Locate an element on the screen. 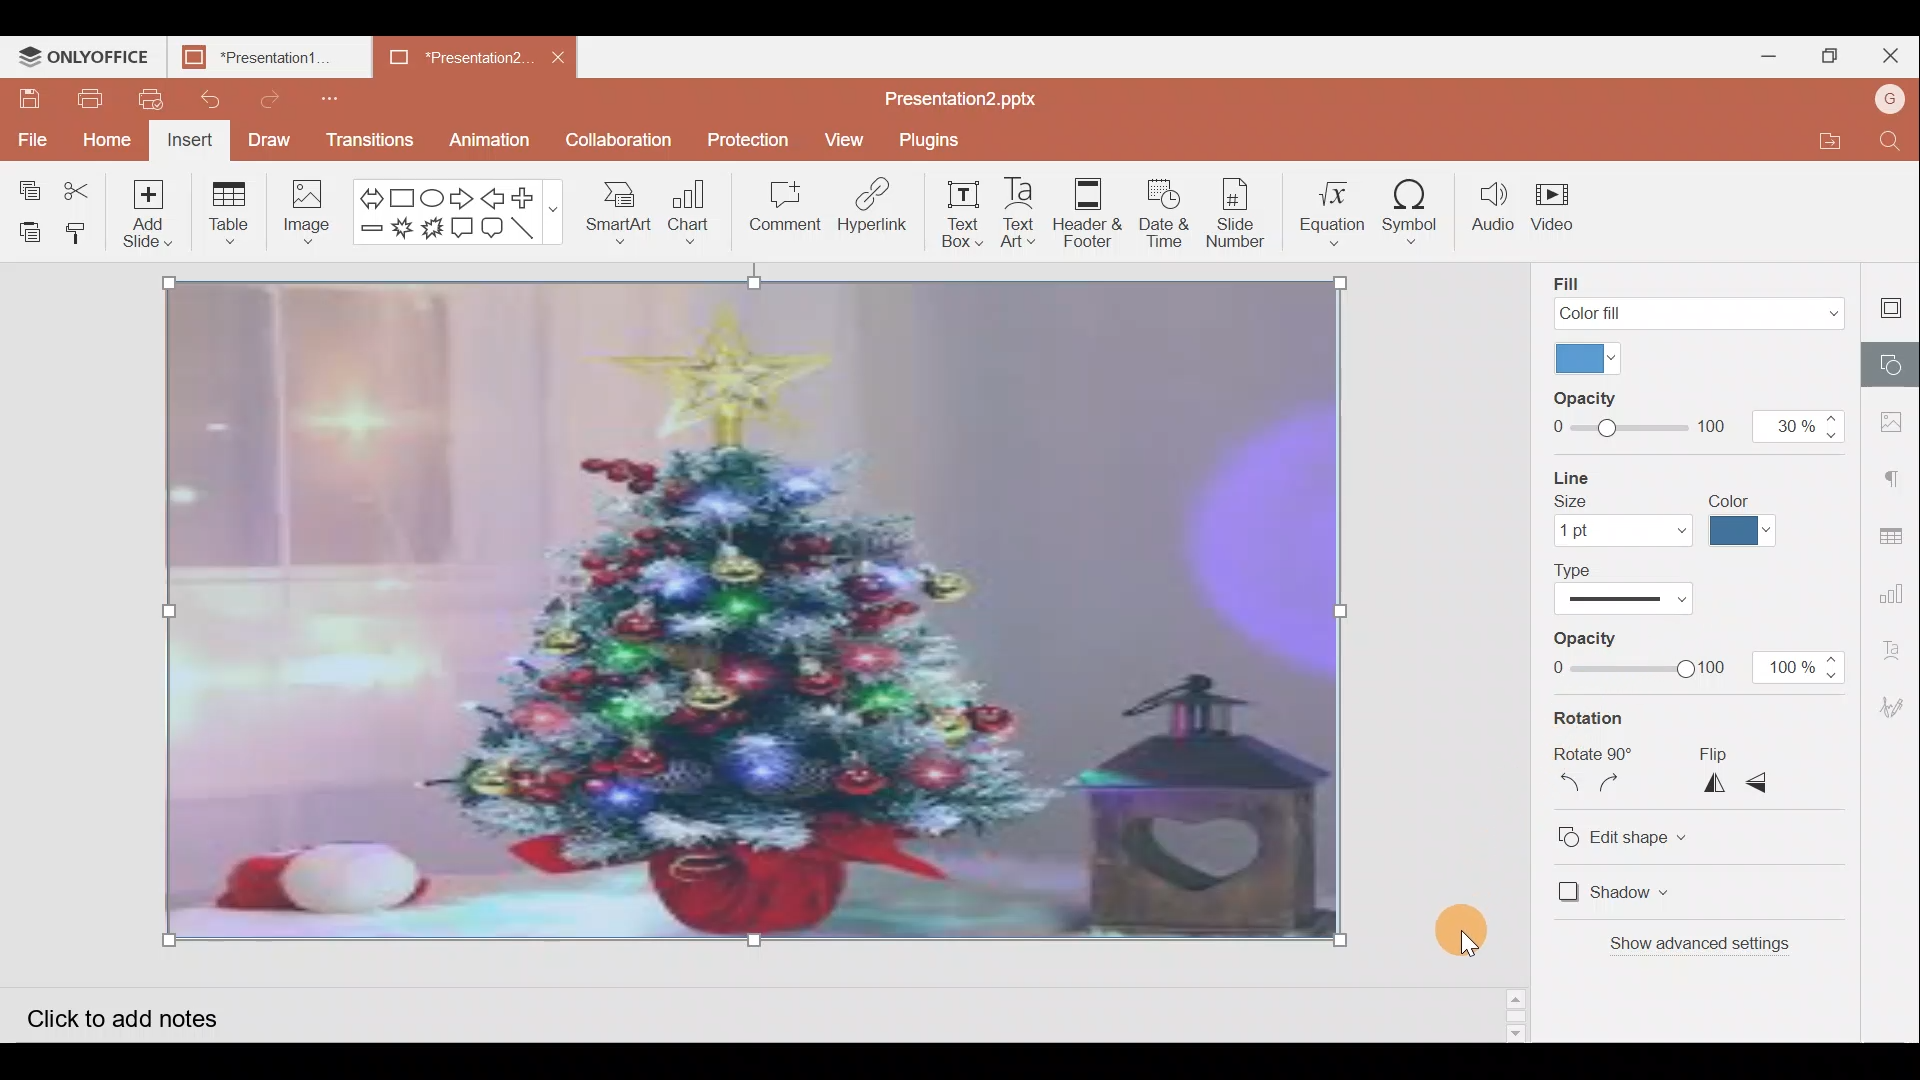 The height and width of the screenshot is (1080, 1920). Minus is located at coordinates (370, 234).